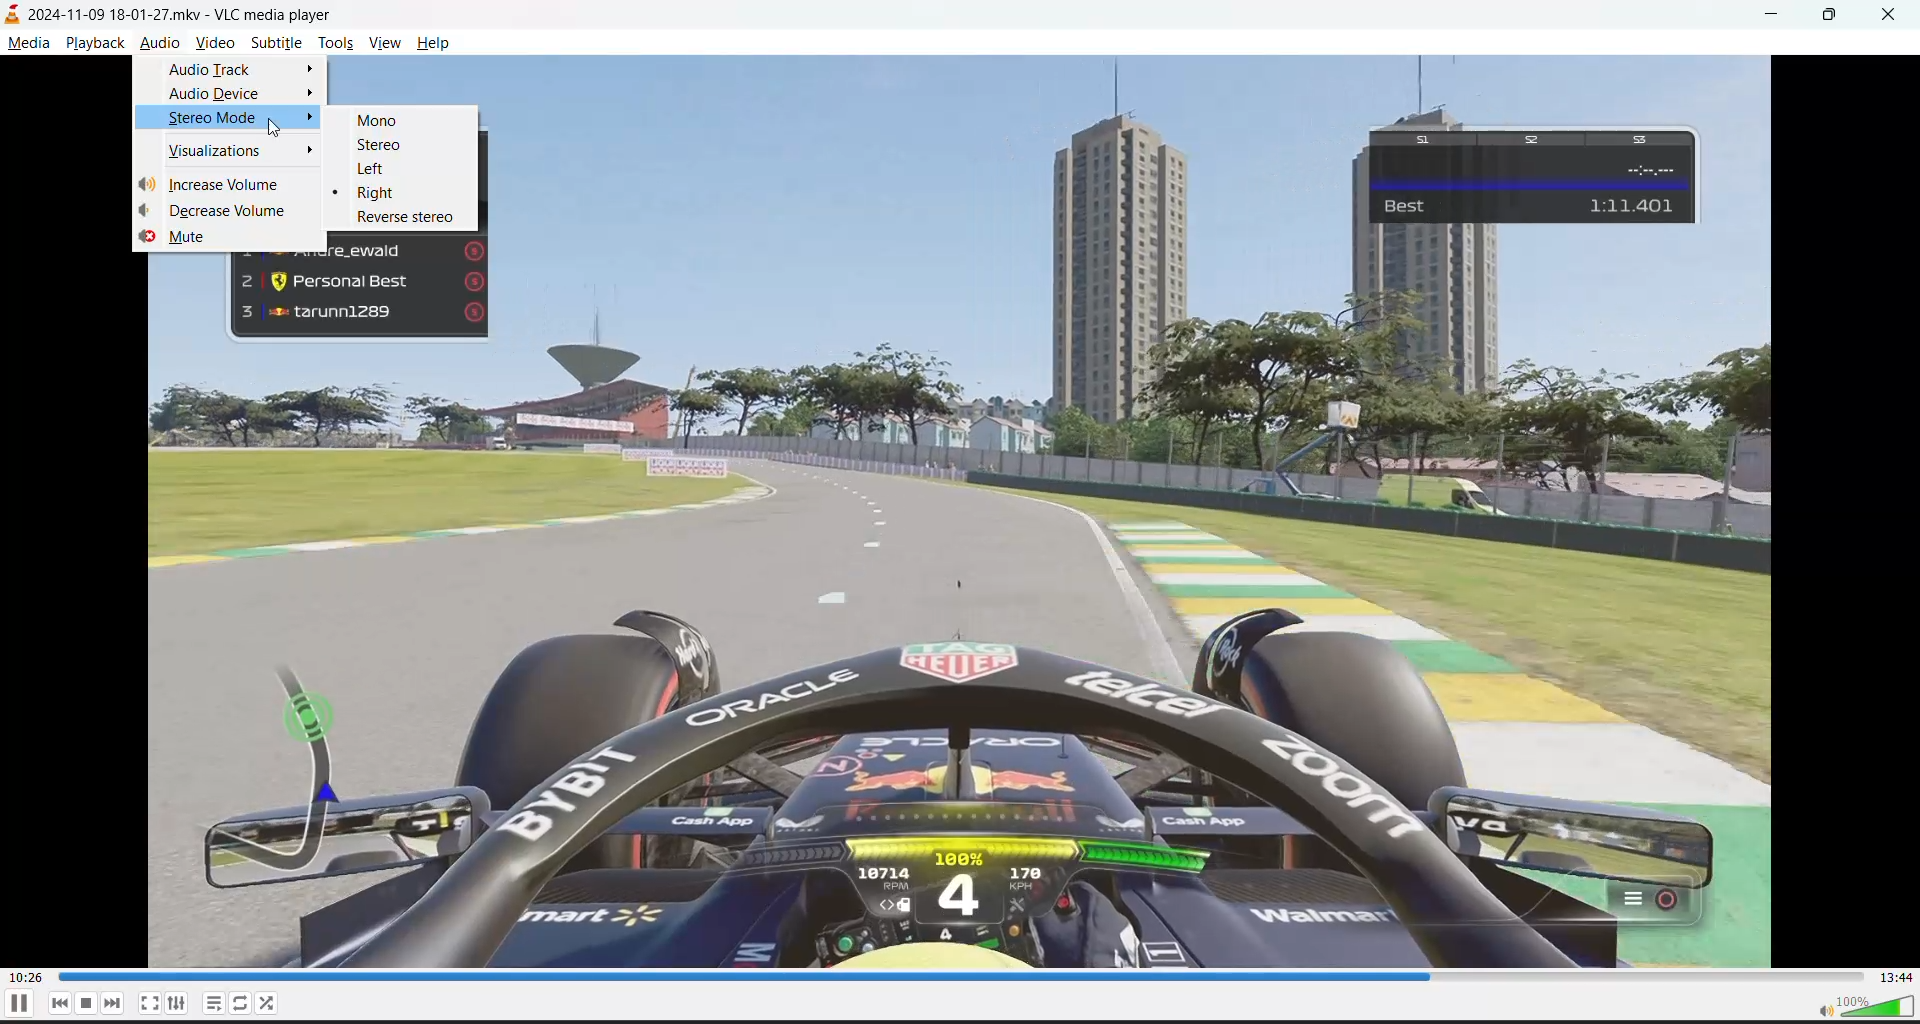 The width and height of the screenshot is (1920, 1024). I want to click on cursor, so click(277, 127).